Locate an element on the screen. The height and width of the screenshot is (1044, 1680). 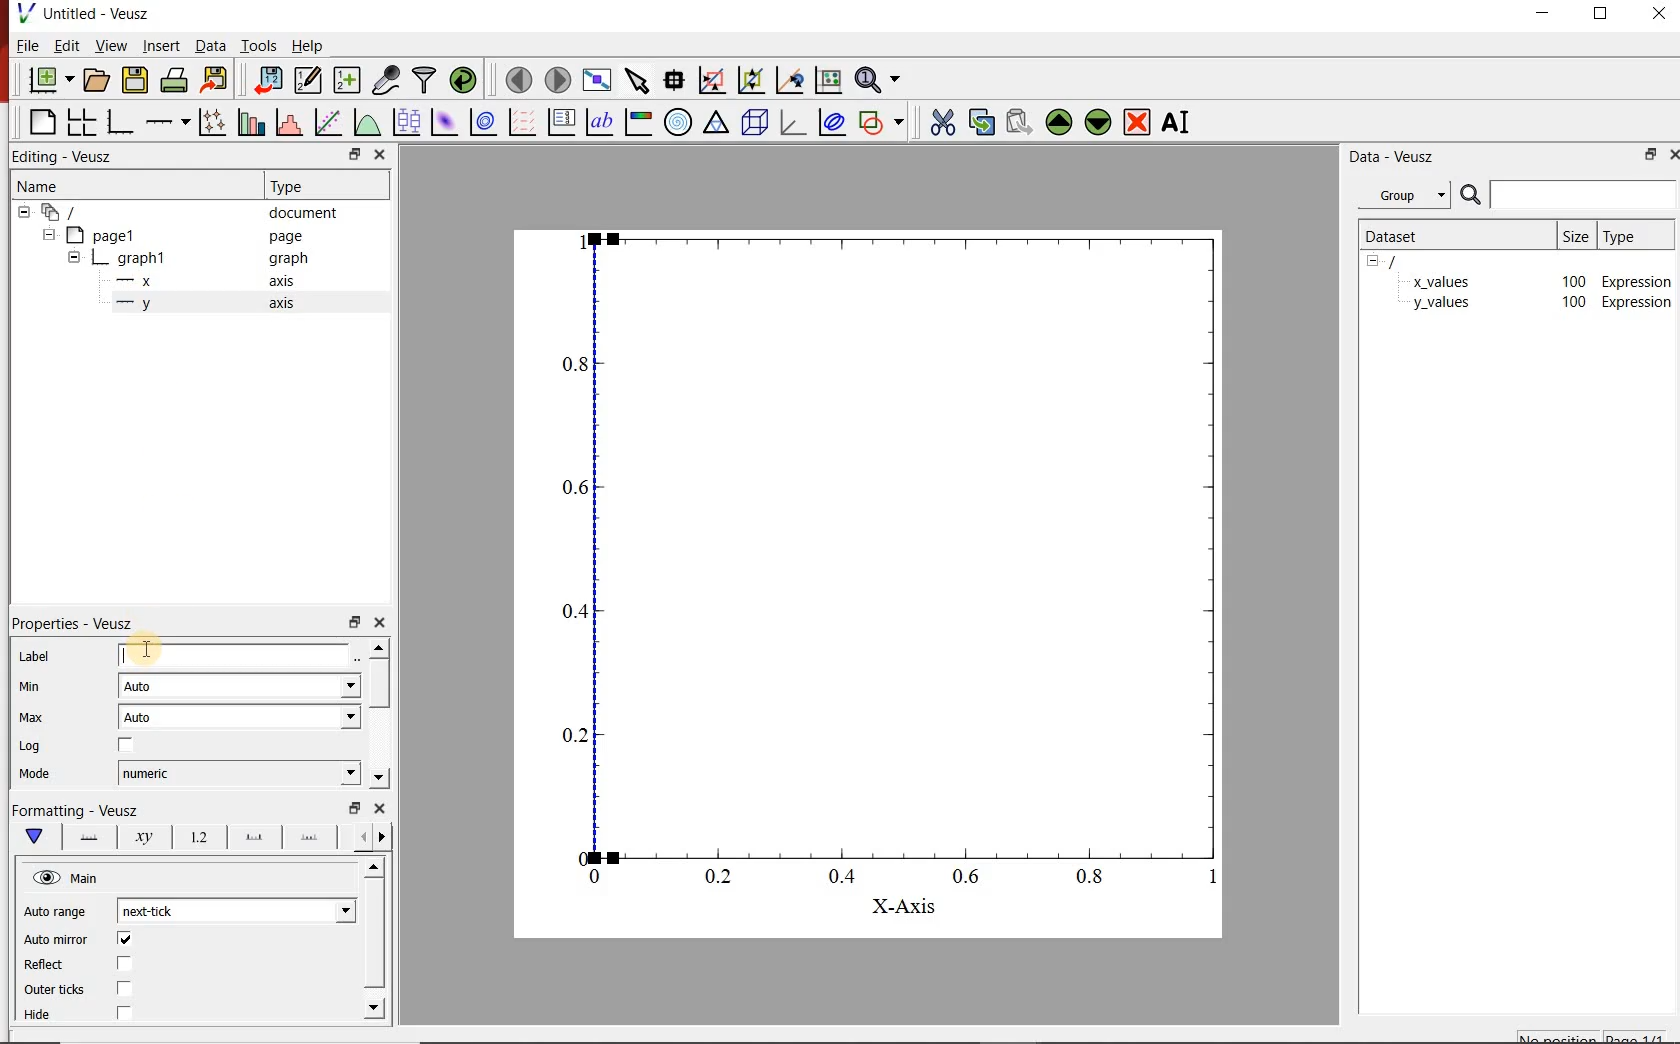
graph1 is located at coordinates (144, 257).